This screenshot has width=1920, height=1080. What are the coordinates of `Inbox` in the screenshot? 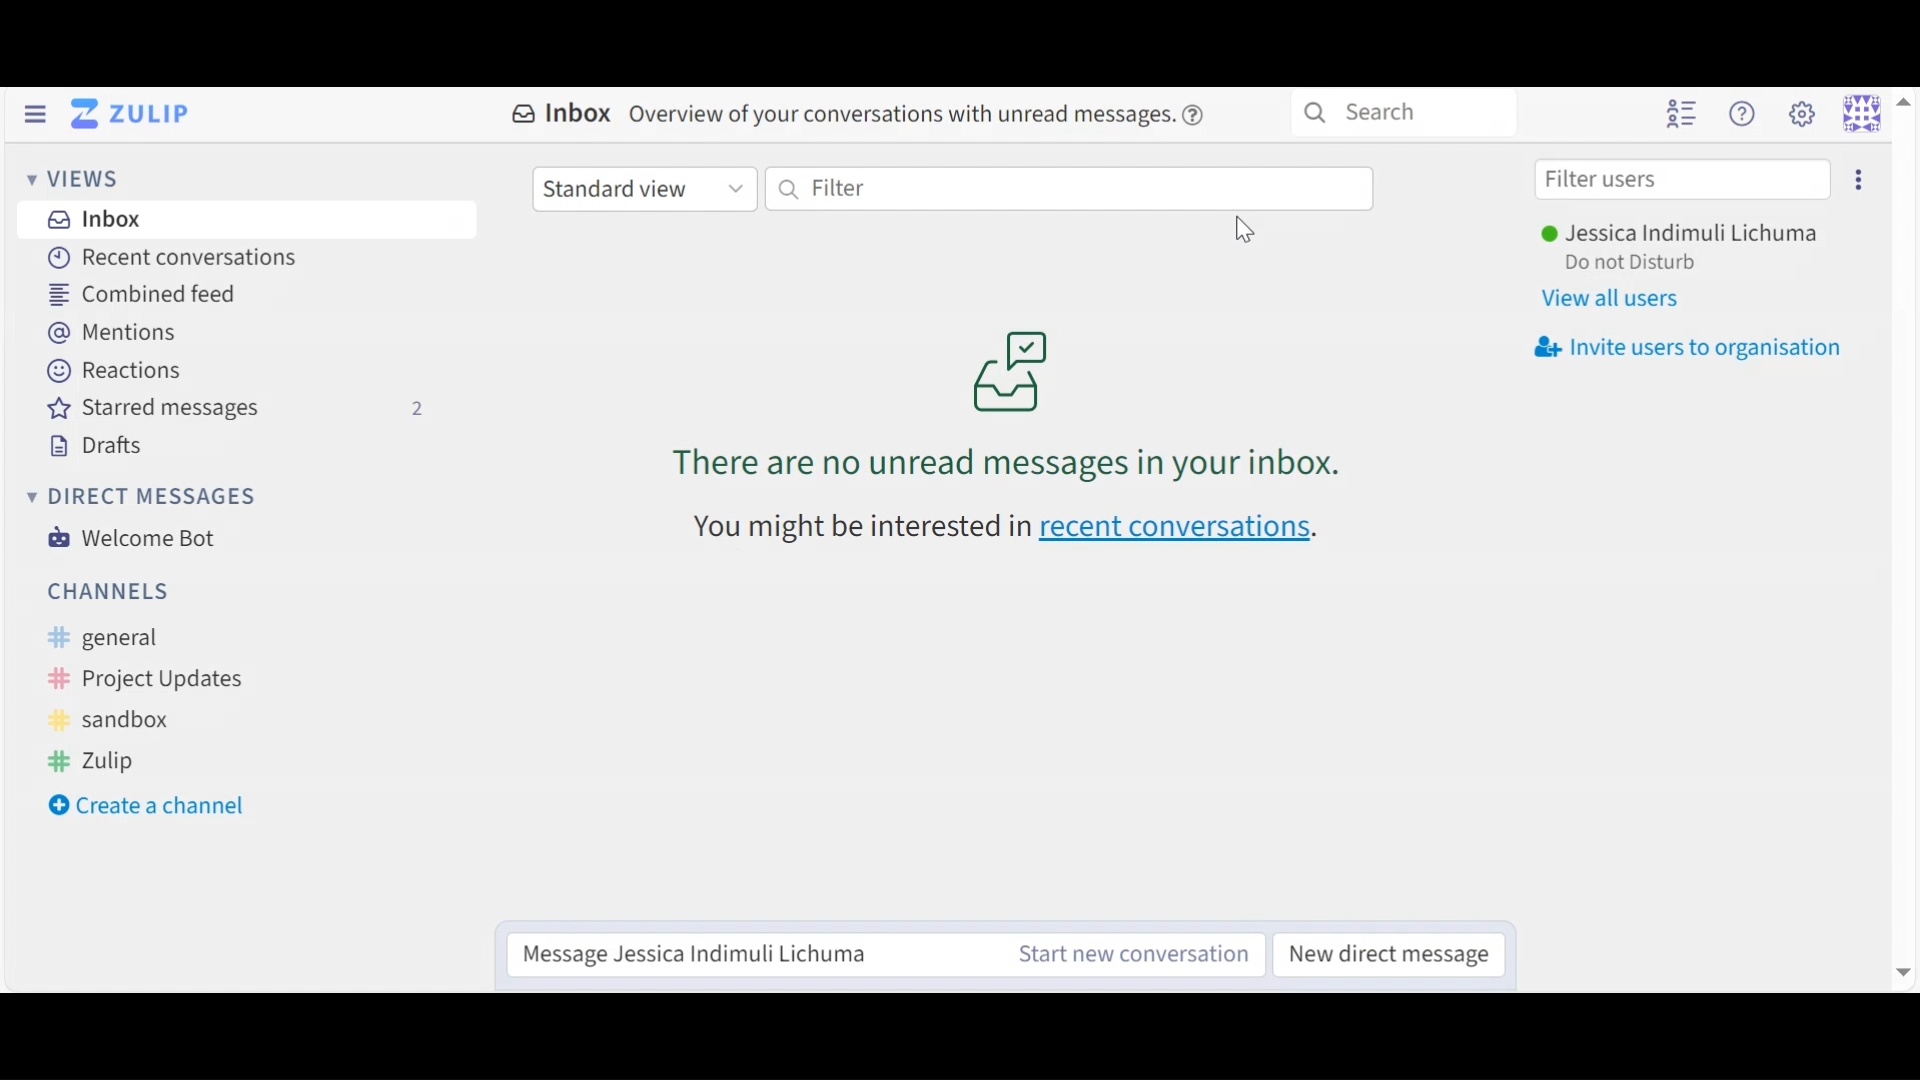 It's located at (91, 218).